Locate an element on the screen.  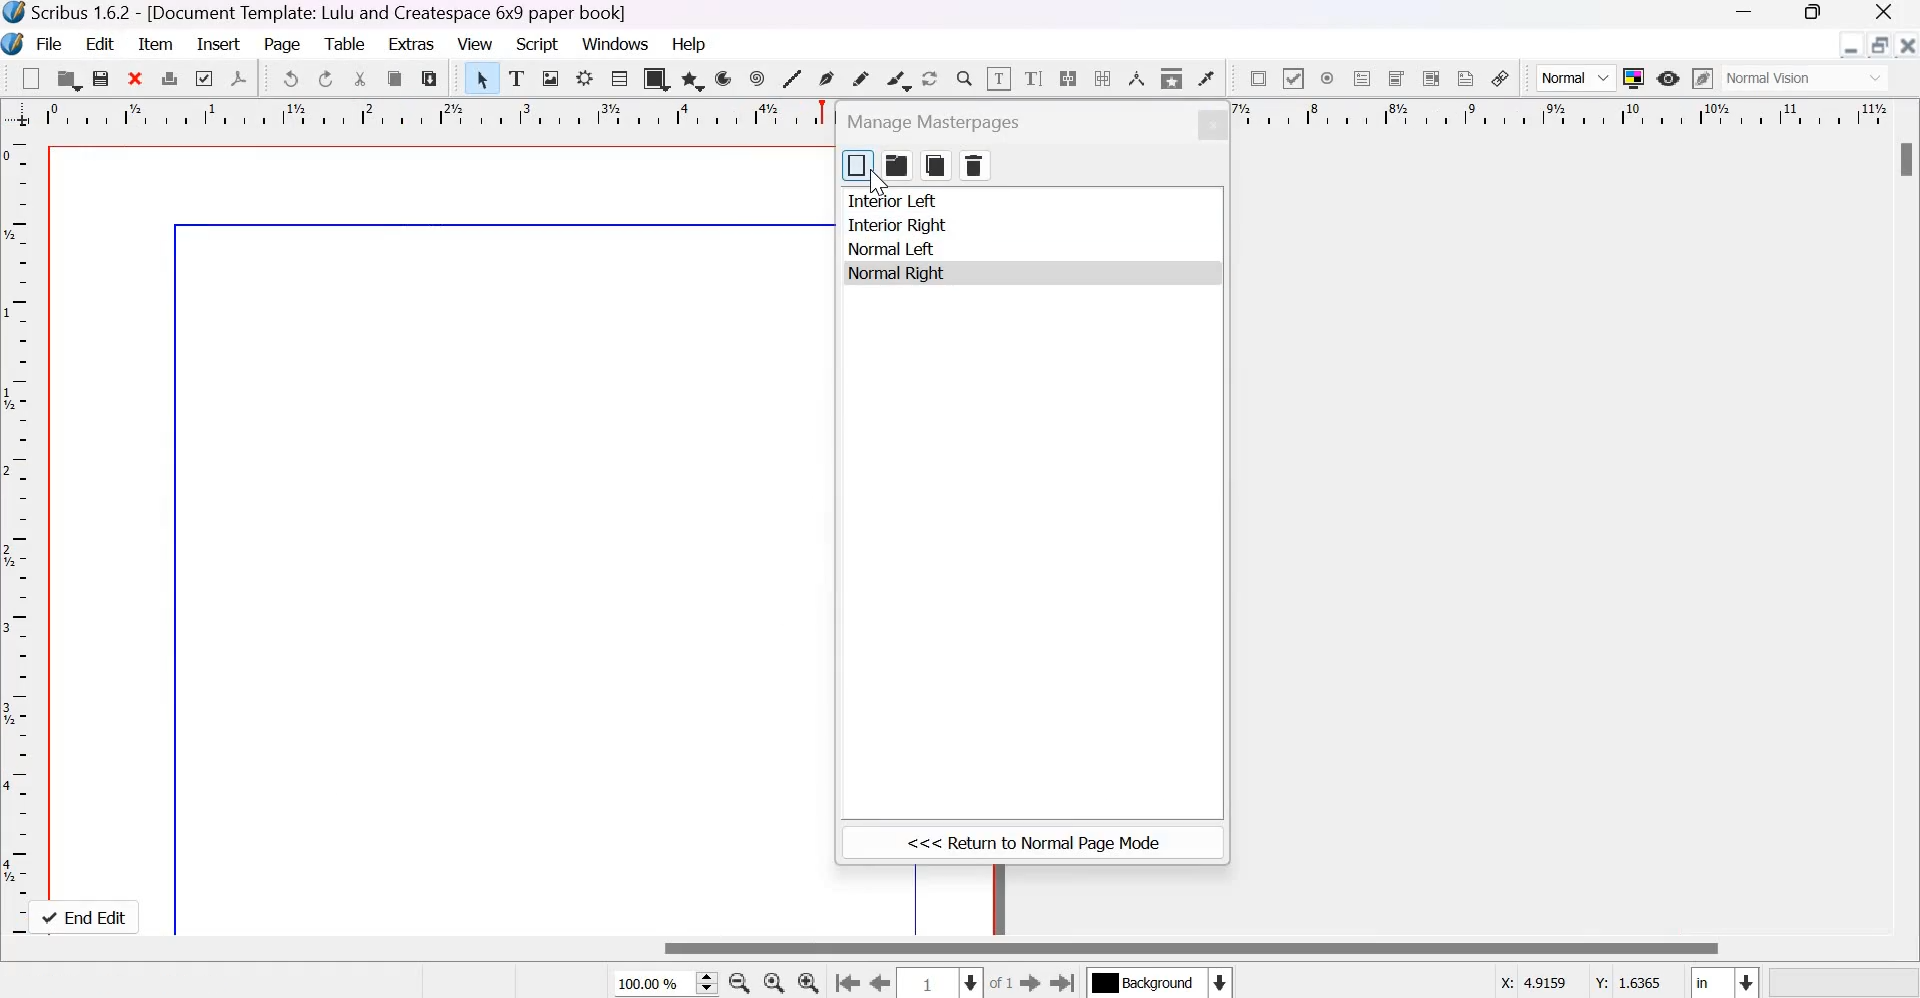
print is located at coordinates (168, 78).